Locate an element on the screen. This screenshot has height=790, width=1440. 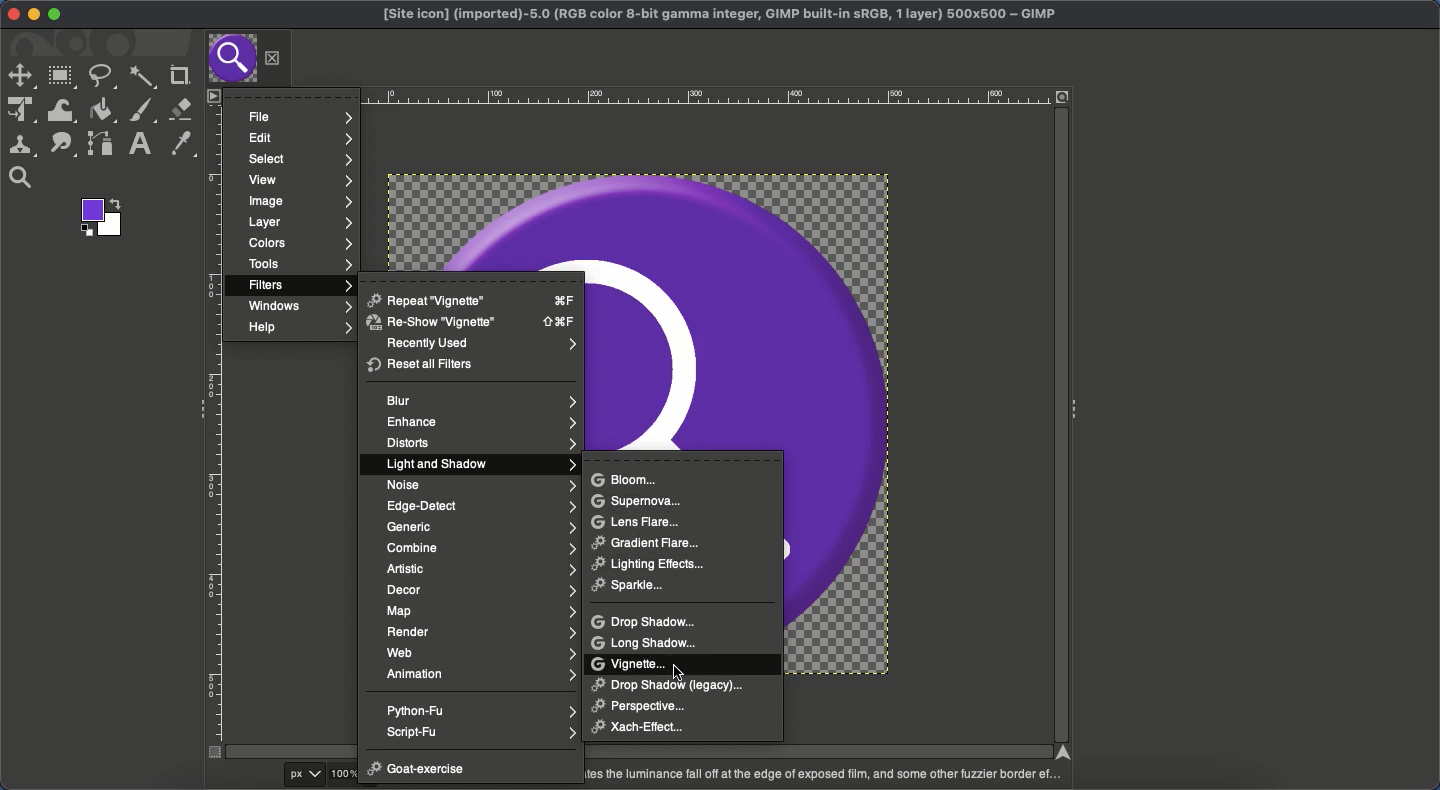
Lens flar is located at coordinates (637, 521).